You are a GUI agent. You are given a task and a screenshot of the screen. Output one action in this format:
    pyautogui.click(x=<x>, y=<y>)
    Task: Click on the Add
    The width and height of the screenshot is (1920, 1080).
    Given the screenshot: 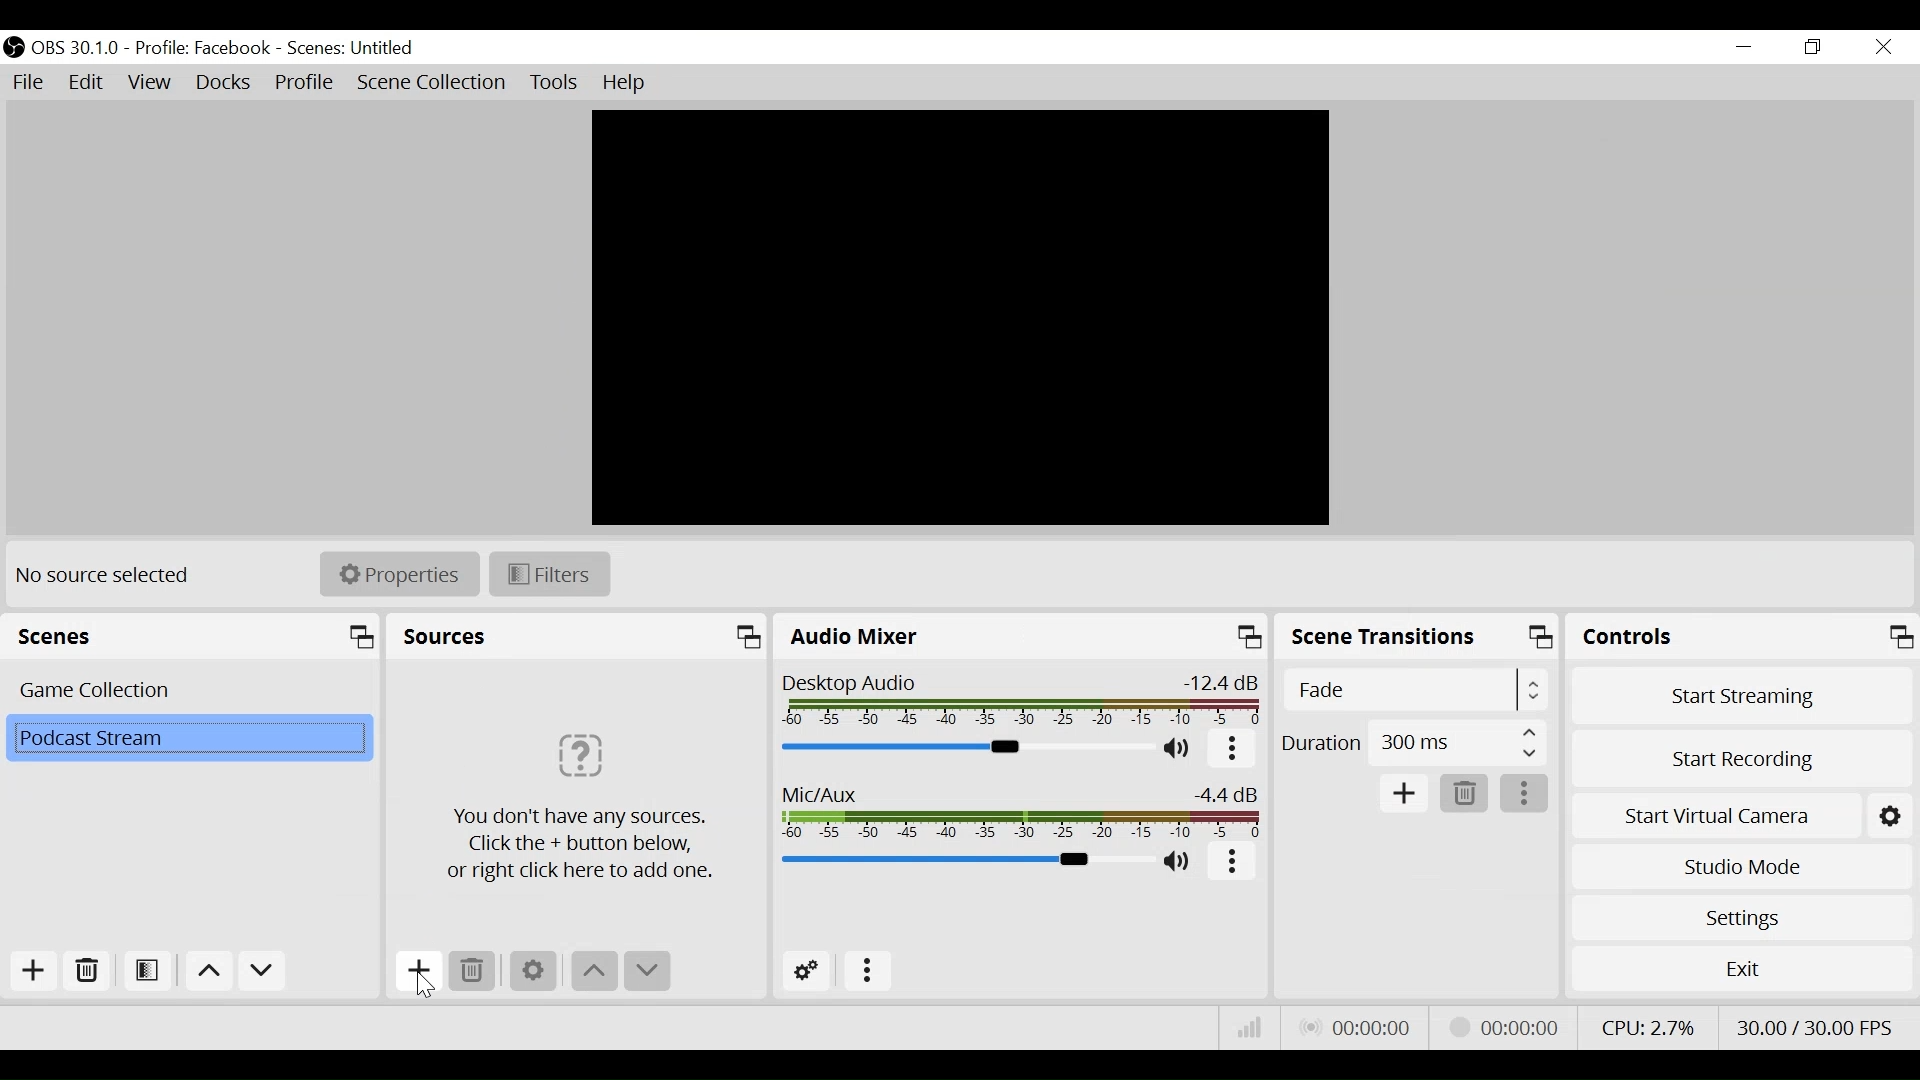 What is the action you would take?
    pyautogui.click(x=1406, y=792)
    